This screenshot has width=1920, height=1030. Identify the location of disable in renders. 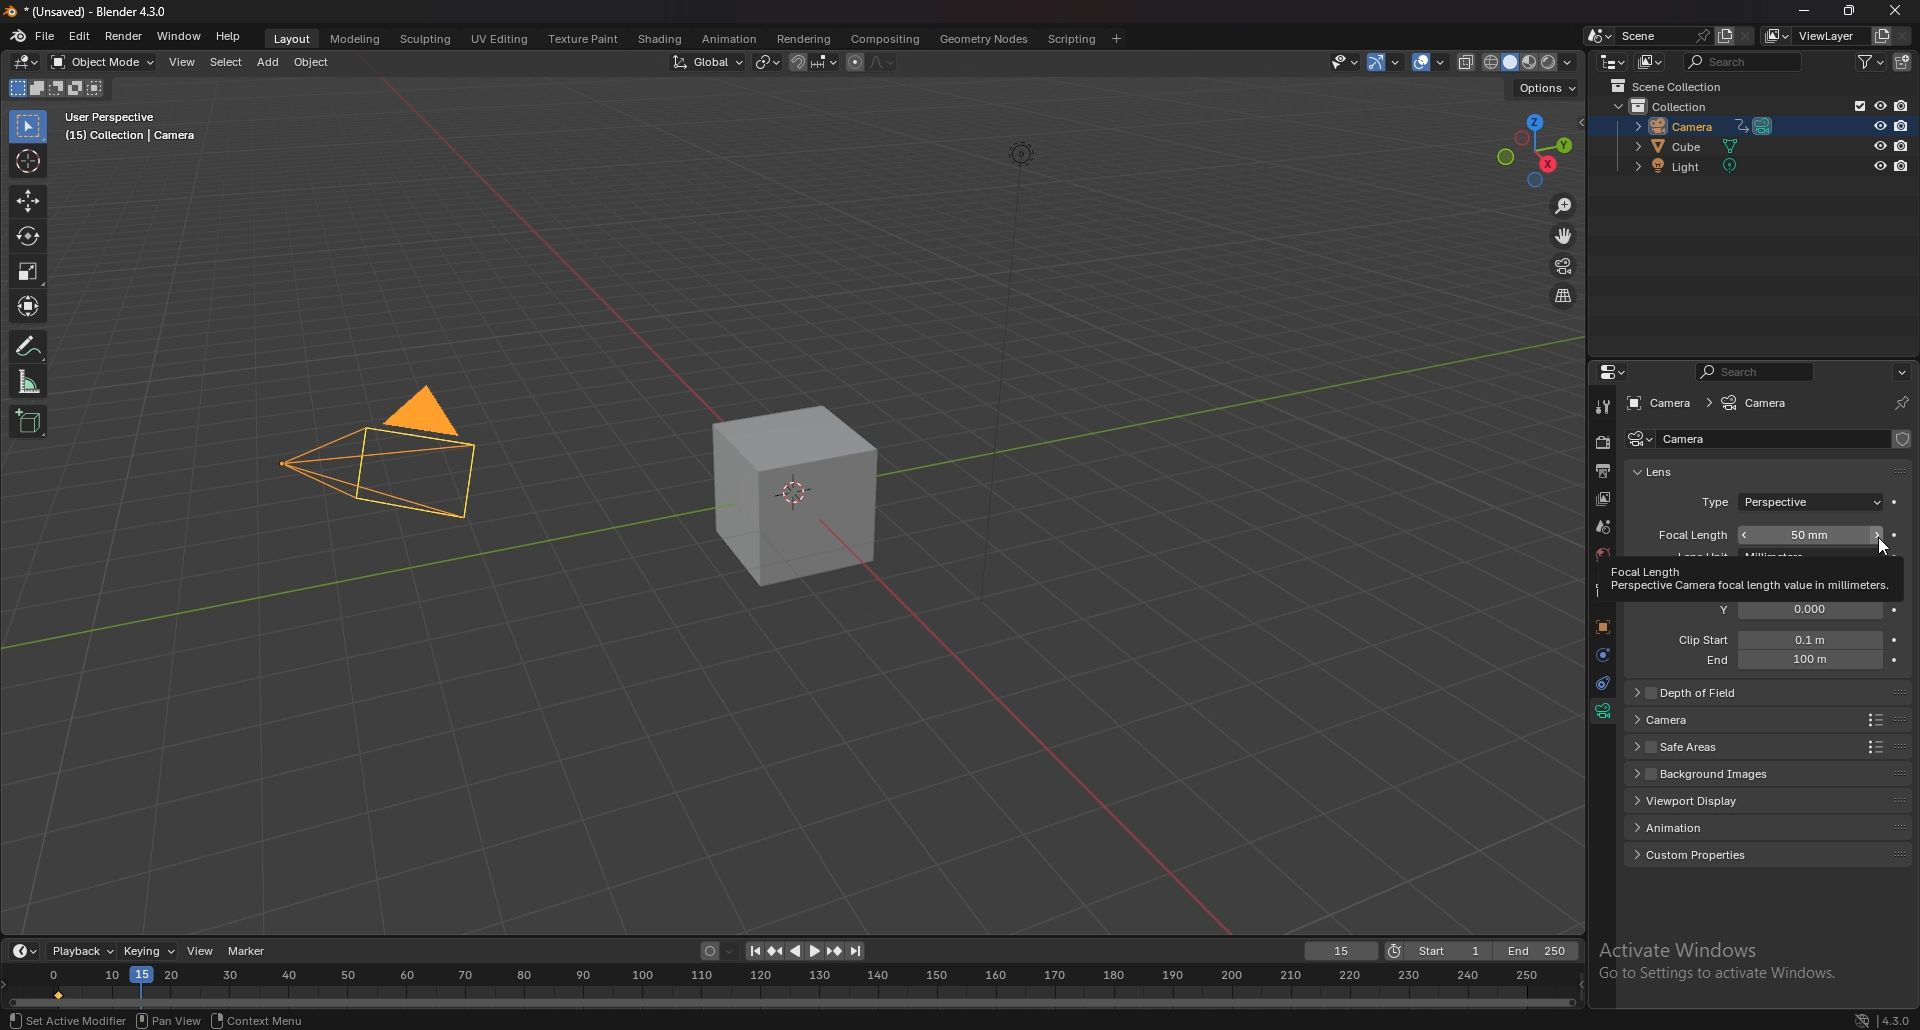
(1900, 126).